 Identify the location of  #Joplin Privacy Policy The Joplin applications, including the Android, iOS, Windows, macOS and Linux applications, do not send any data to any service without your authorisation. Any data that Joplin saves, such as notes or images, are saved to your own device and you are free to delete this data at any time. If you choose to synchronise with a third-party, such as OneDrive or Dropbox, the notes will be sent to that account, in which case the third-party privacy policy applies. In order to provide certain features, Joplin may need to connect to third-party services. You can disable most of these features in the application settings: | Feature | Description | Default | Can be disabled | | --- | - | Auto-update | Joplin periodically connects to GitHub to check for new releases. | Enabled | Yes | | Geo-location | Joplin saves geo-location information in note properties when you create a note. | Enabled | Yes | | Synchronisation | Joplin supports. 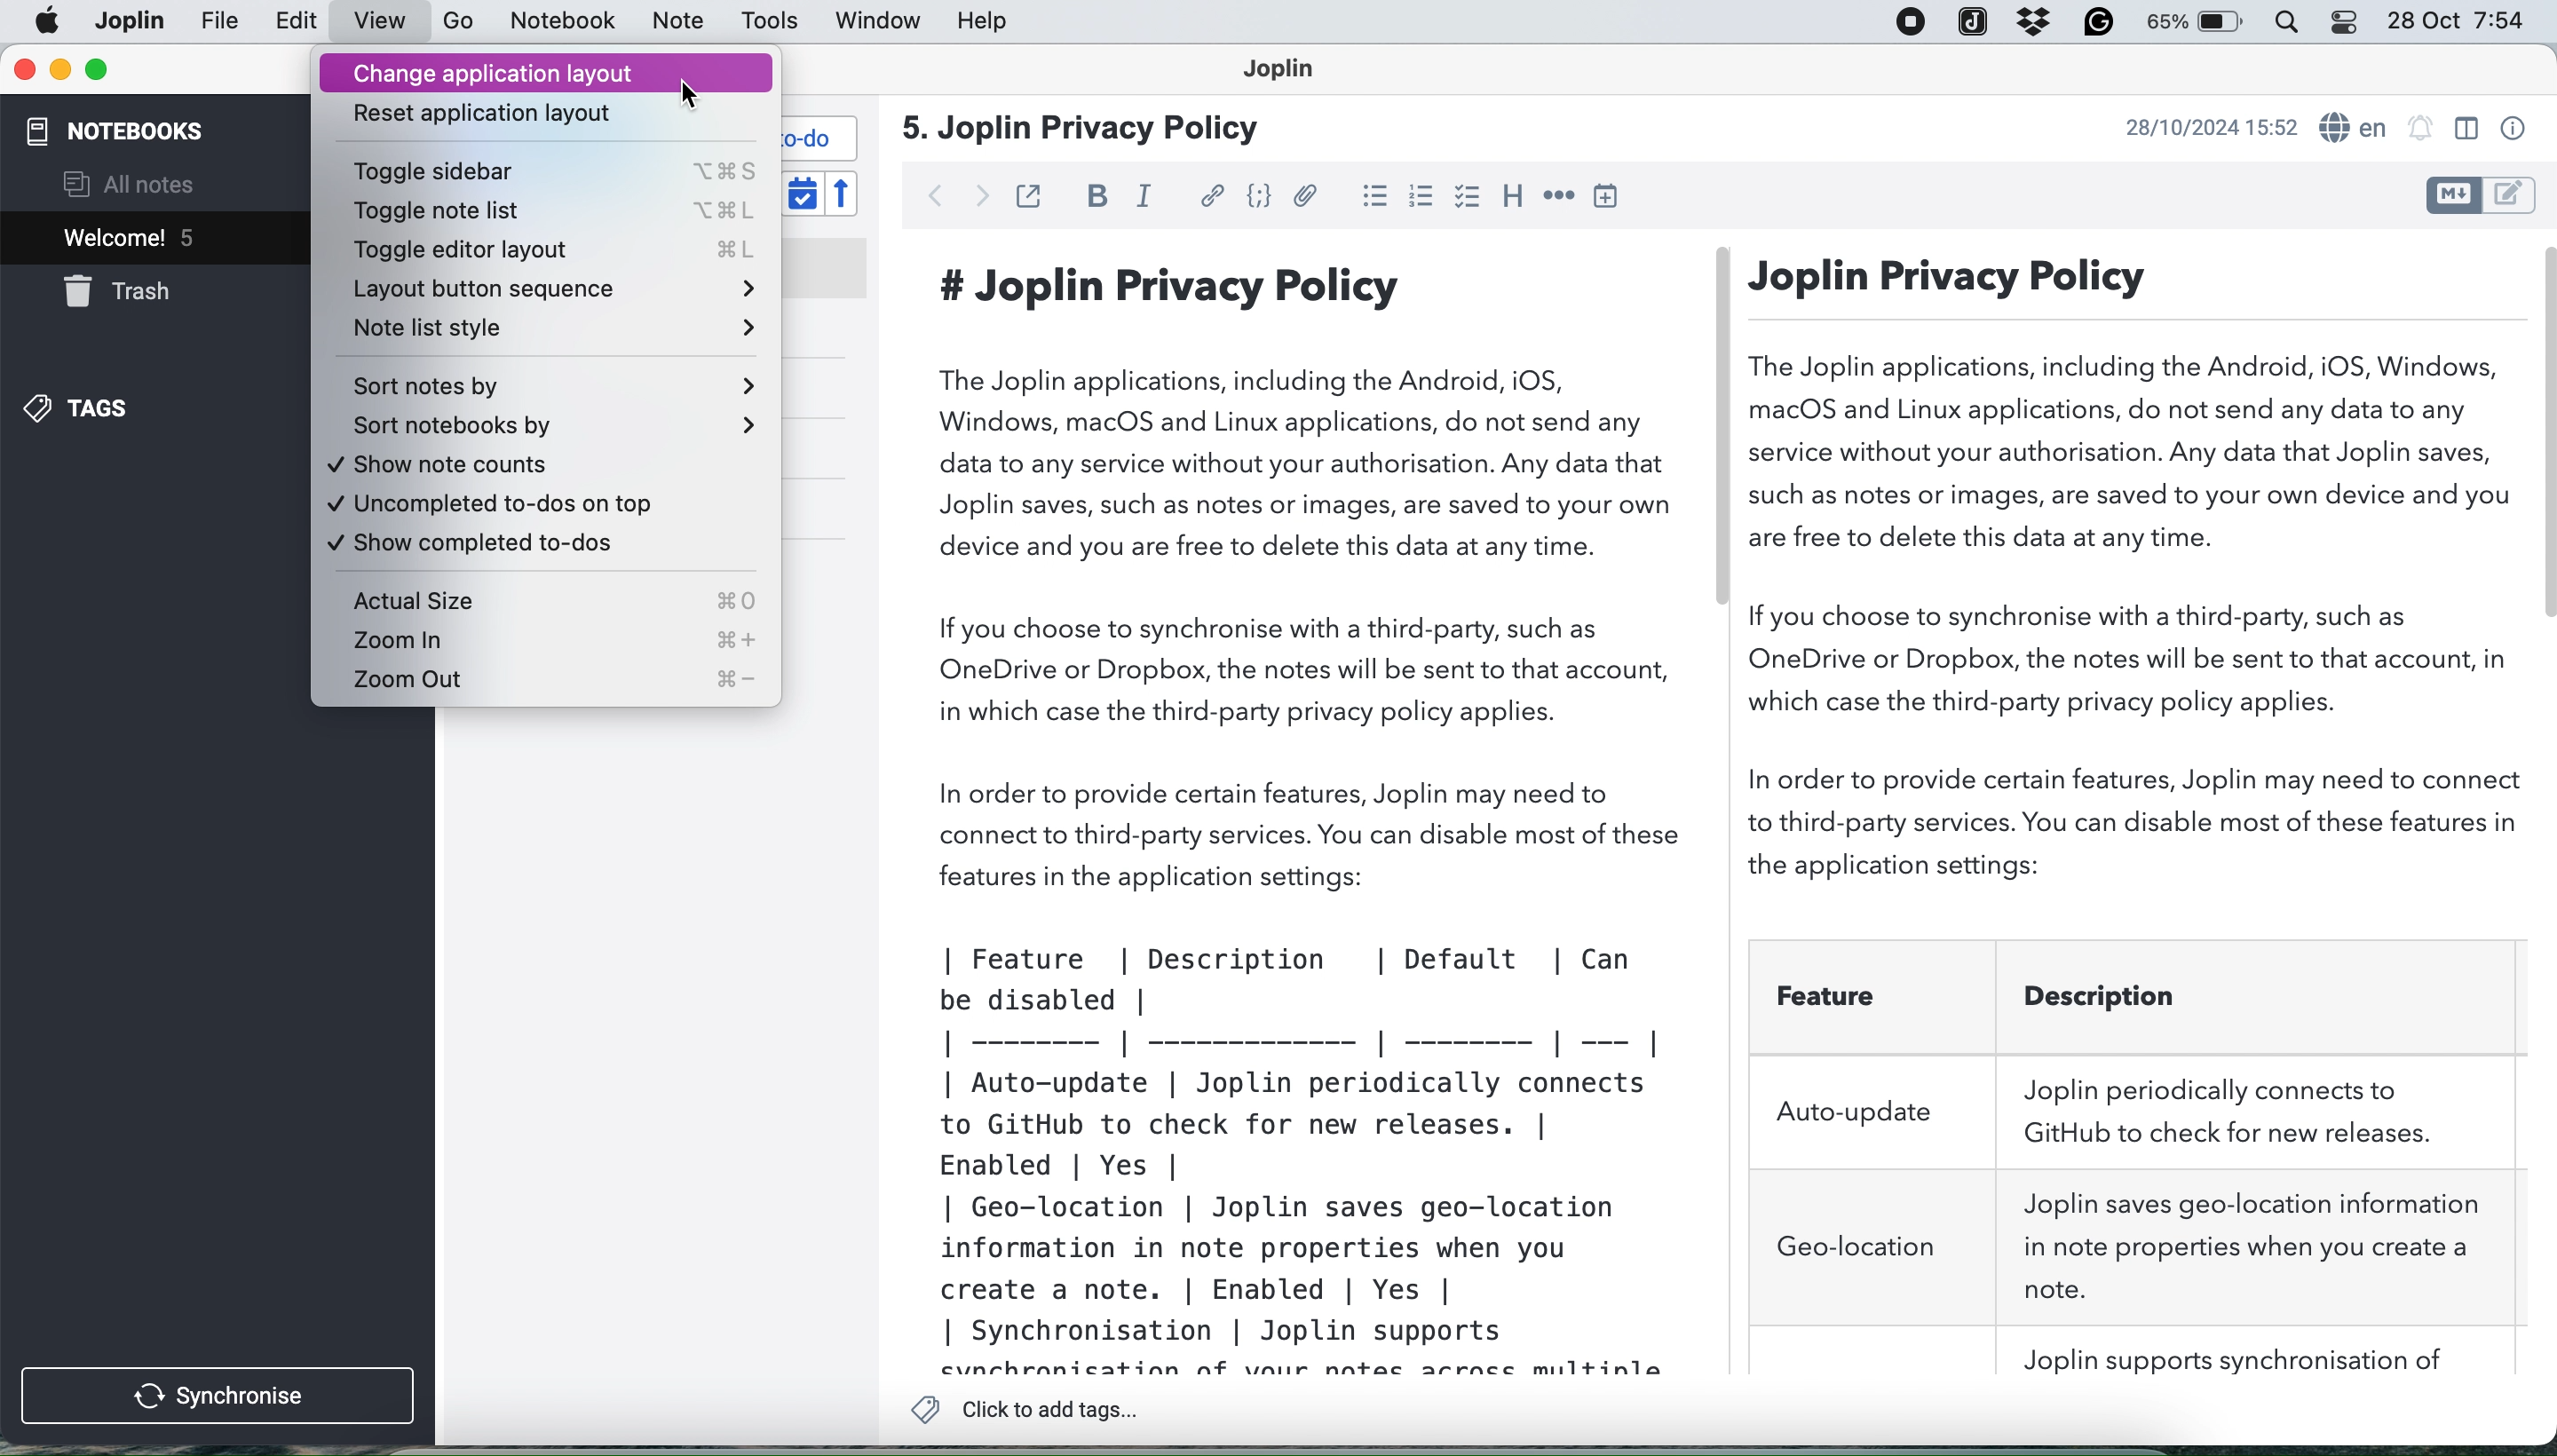
(1313, 813).